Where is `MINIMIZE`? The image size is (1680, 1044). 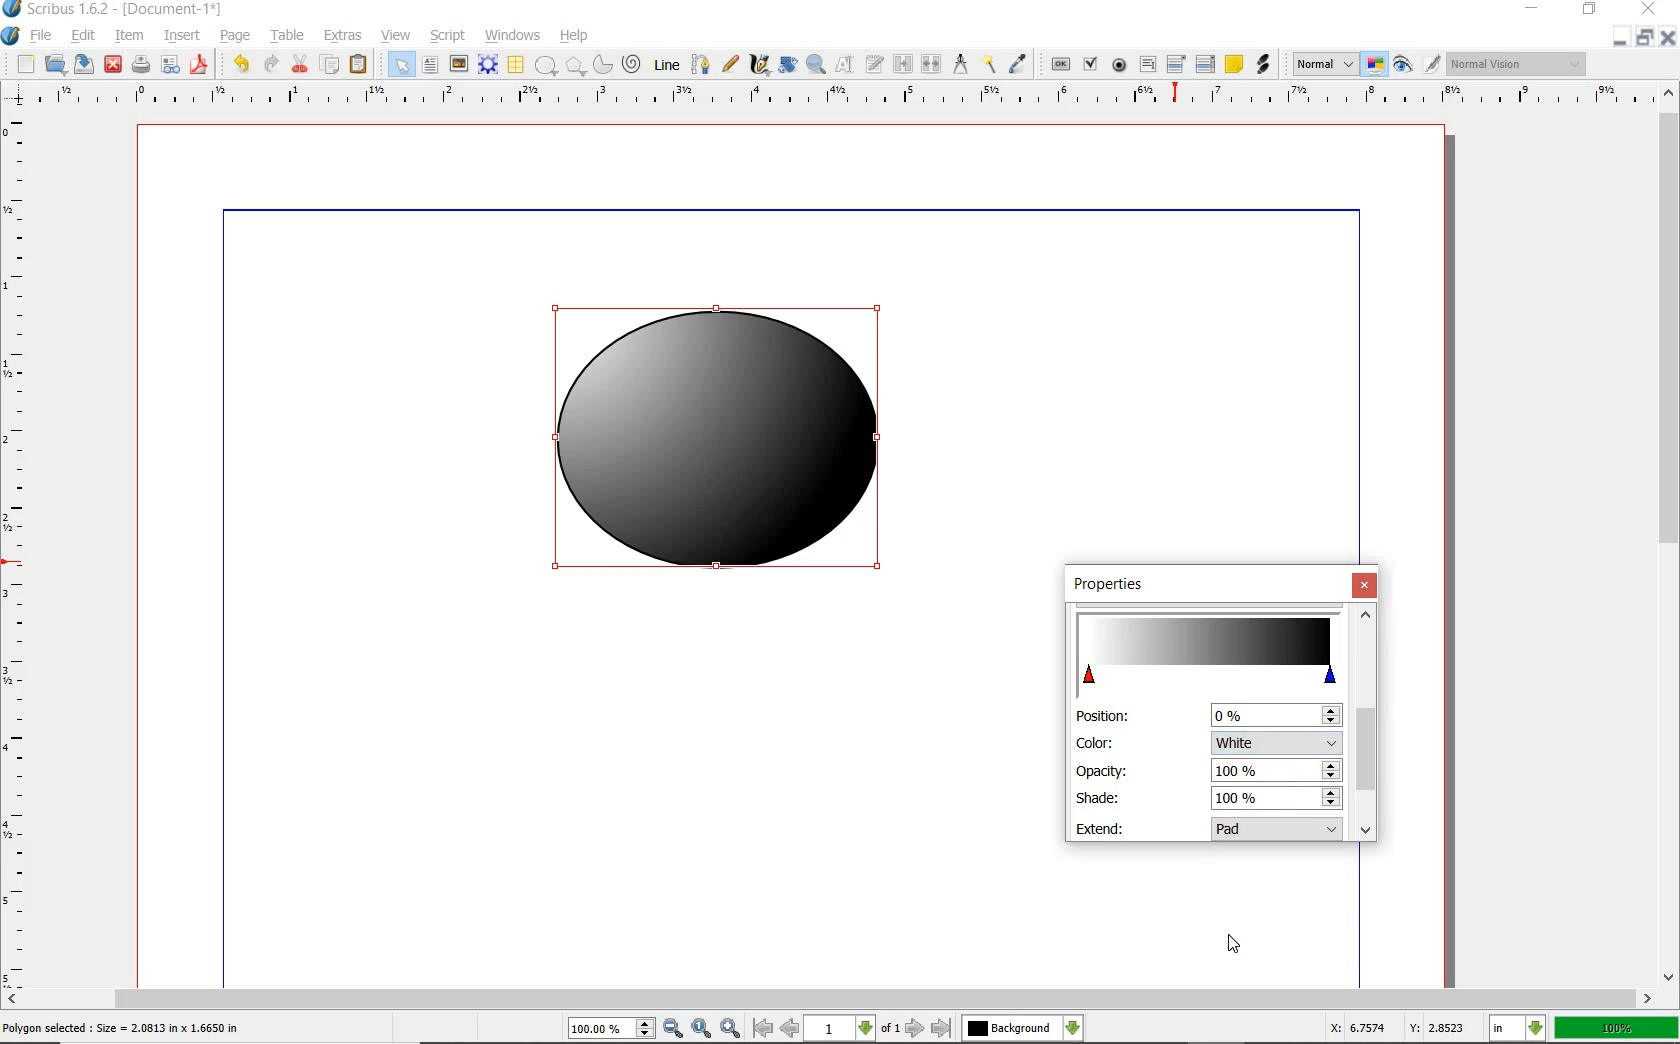
MINIMIZE is located at coordinates (1534, 7).